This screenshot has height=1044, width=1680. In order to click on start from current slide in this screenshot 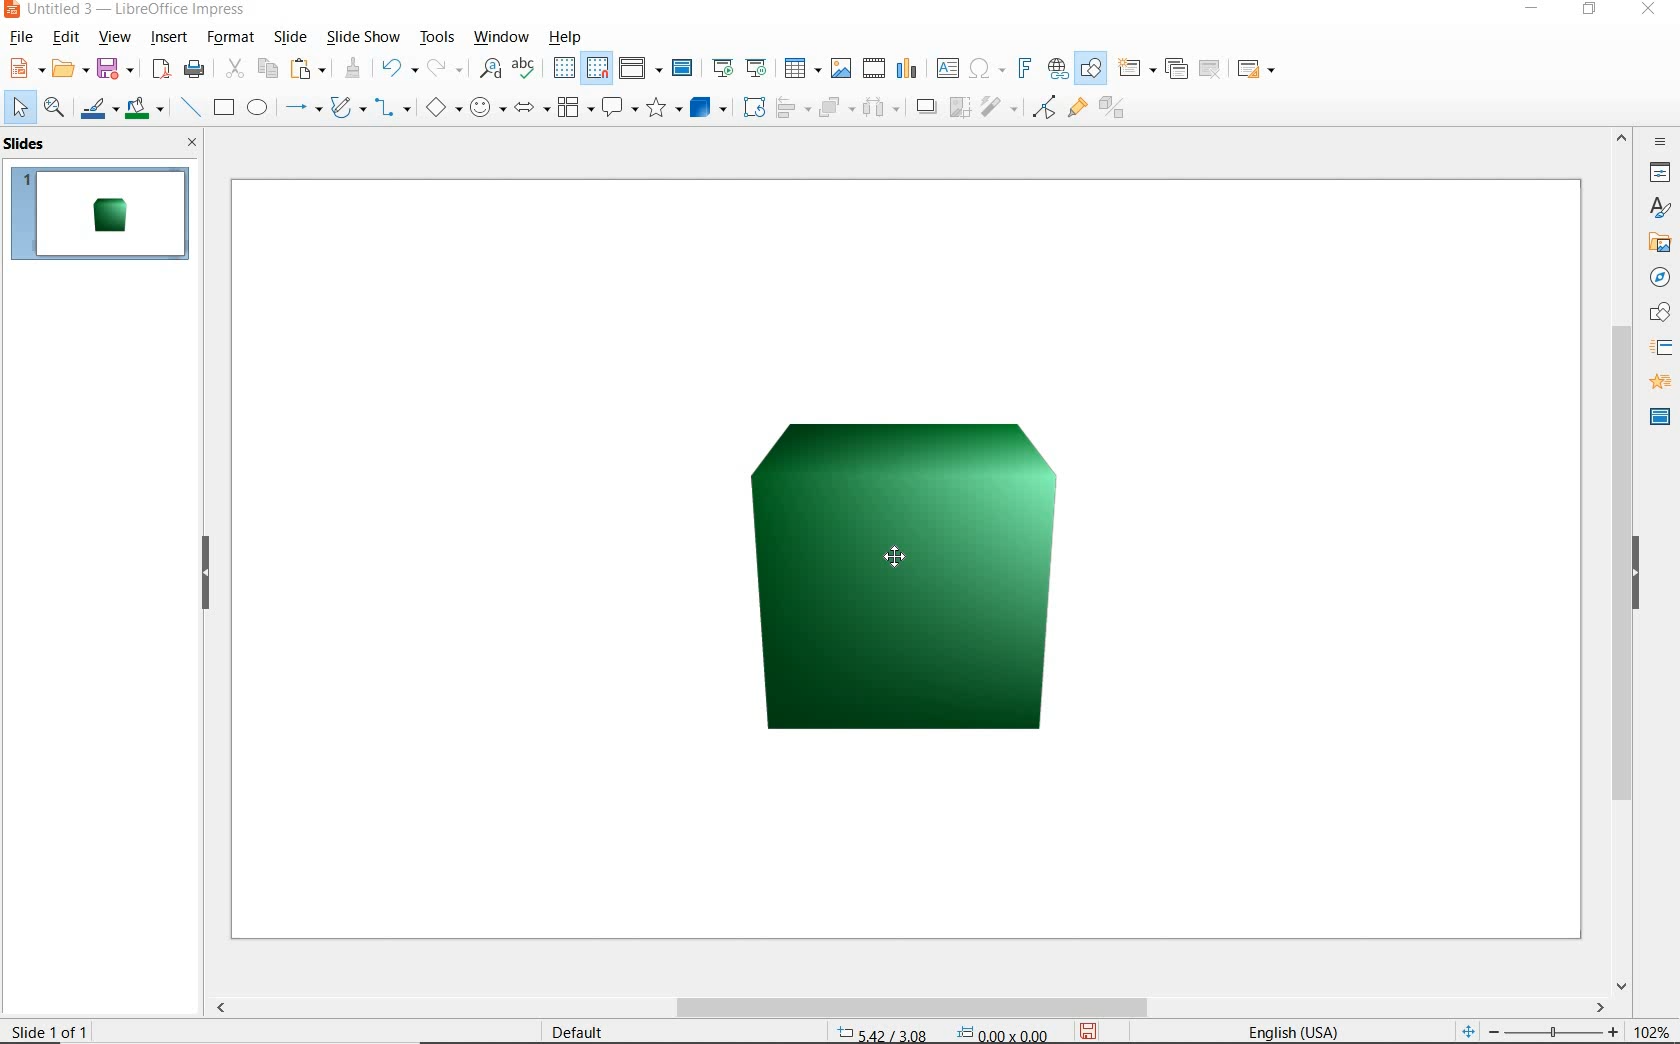, I will do `click(758, 68)`.